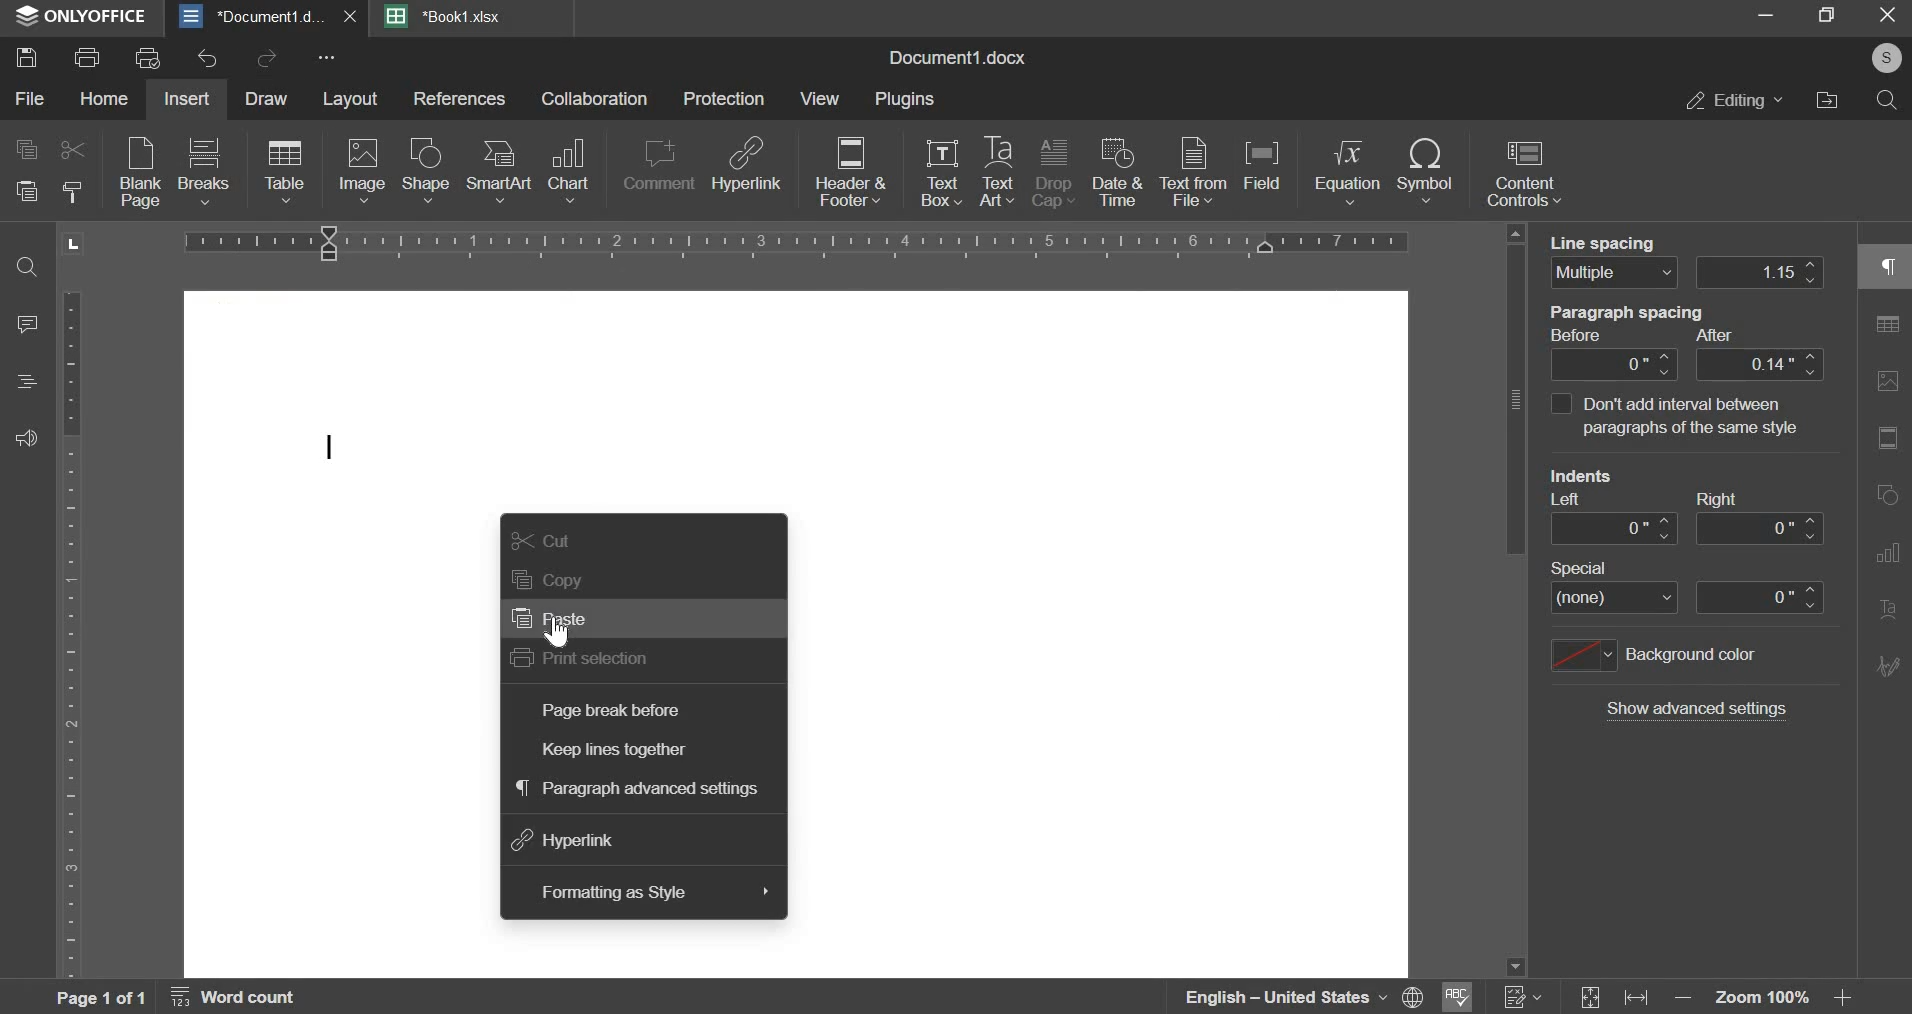 Image resolution: width=1912 pixels, height=1014 pixels. I want to click on Shape tool, so click(1886, 381).